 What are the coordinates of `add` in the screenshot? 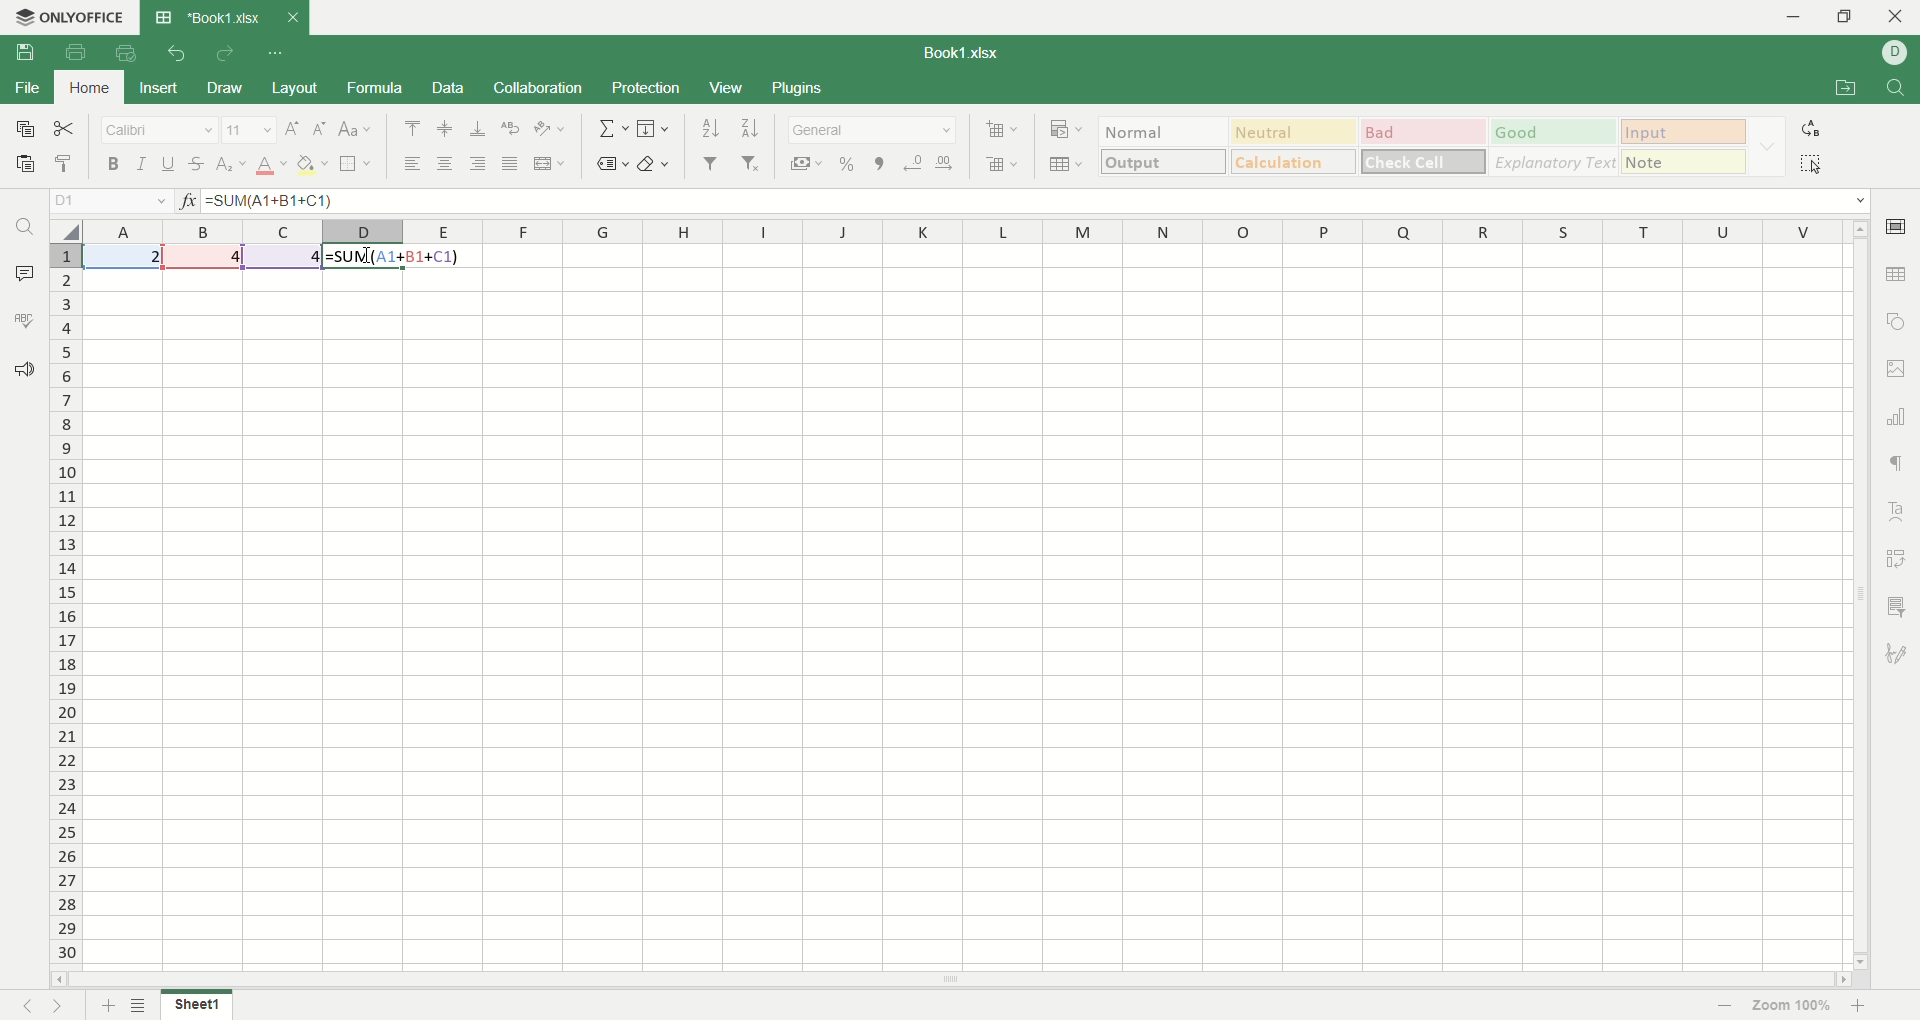 It's located at (104, 1005).